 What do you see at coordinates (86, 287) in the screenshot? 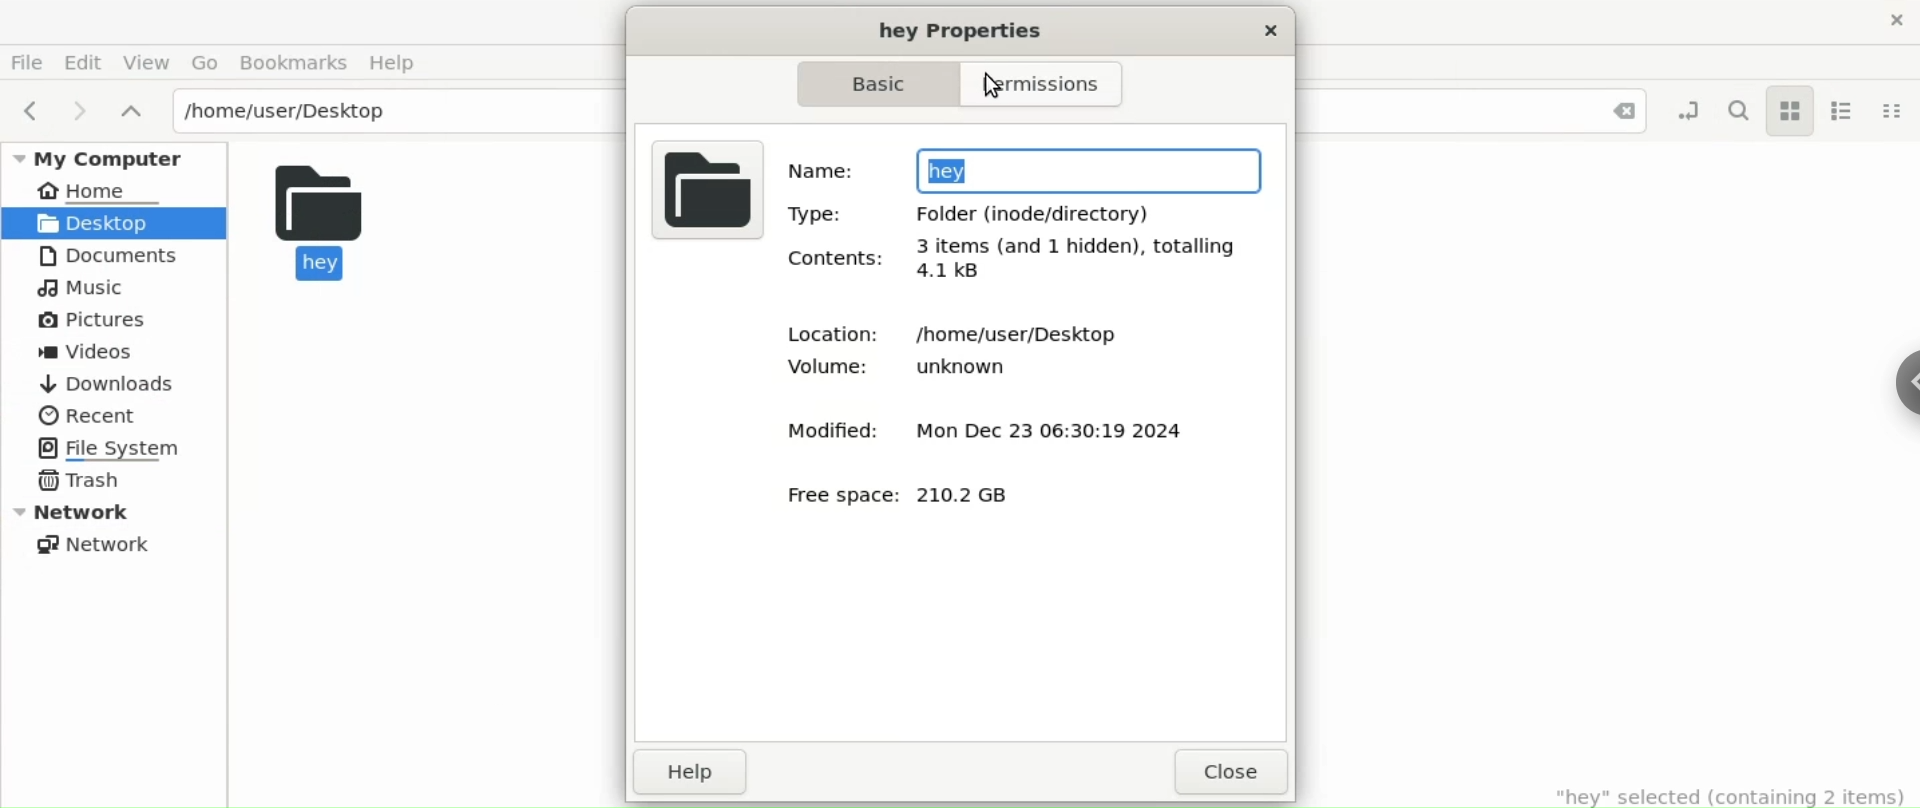
I see `Music` at bounding box center [86, 287].